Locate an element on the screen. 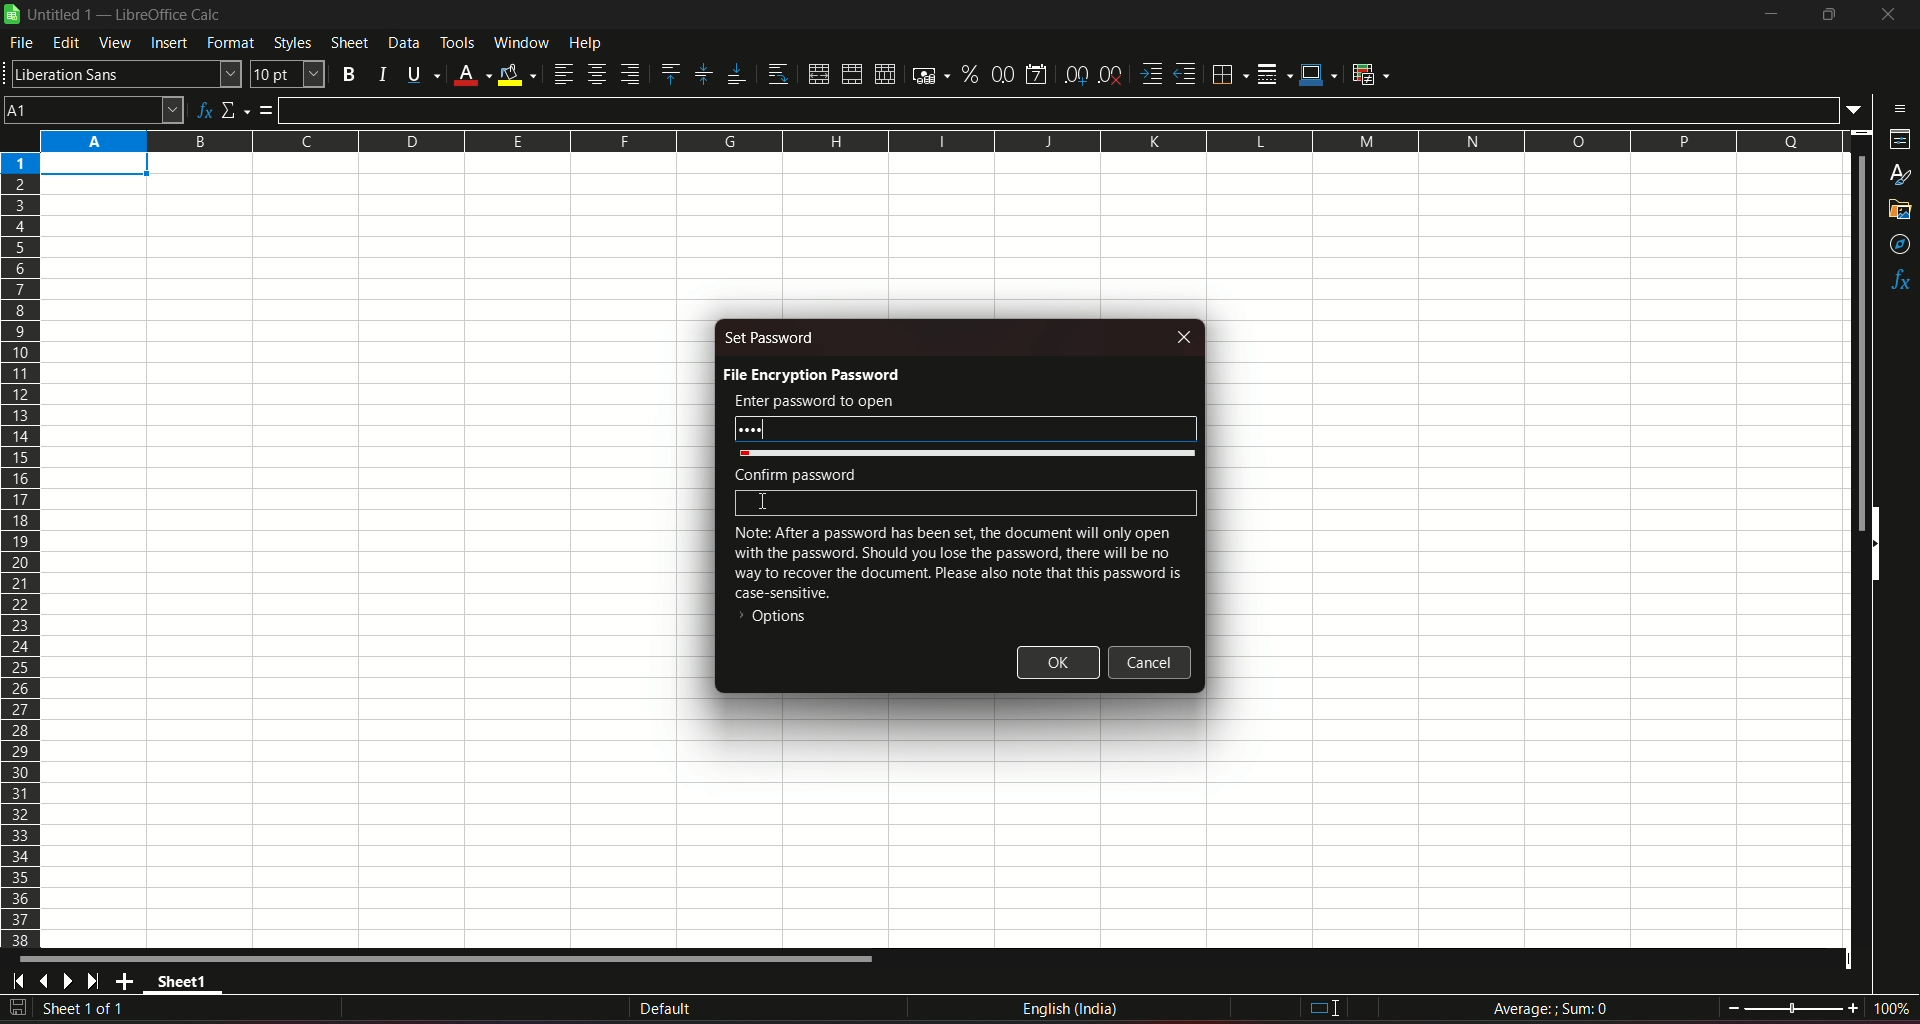 This screenshot has width=1920, height=1024. hide is located at coordinates (1880, 548).